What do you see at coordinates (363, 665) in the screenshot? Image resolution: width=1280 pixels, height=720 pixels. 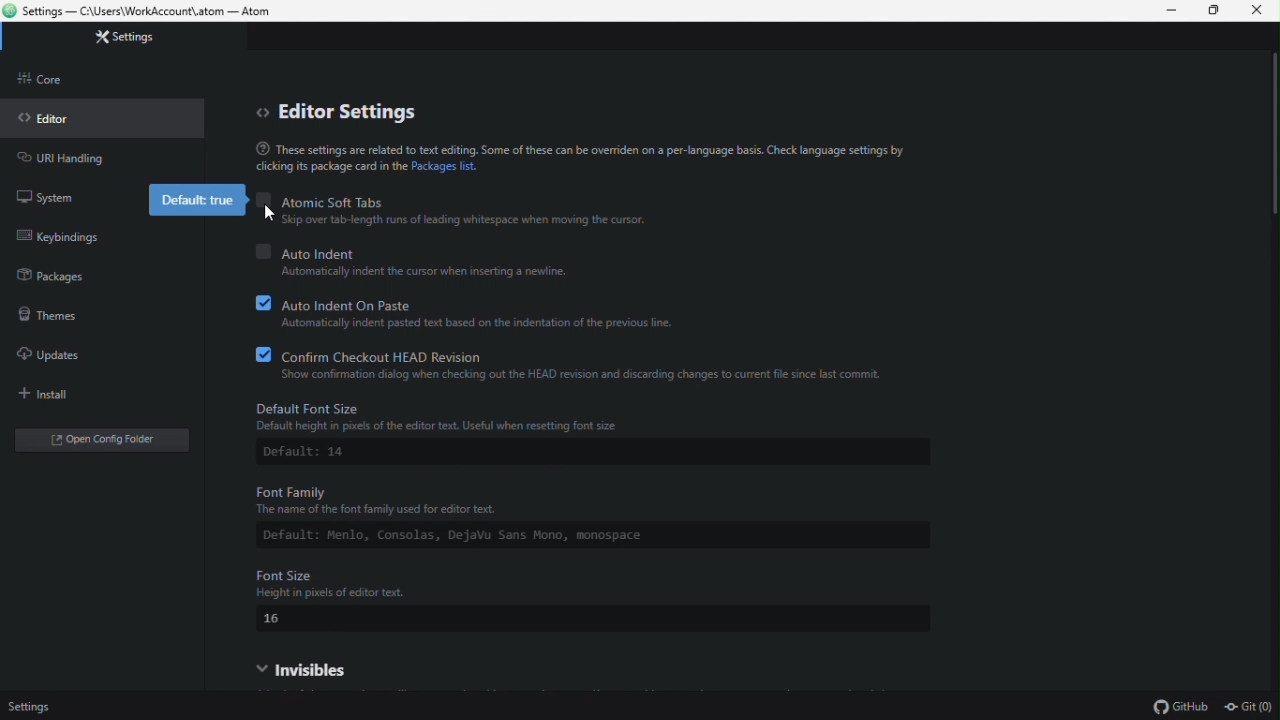 I see `Invisible` at bounding box center [363, 665].